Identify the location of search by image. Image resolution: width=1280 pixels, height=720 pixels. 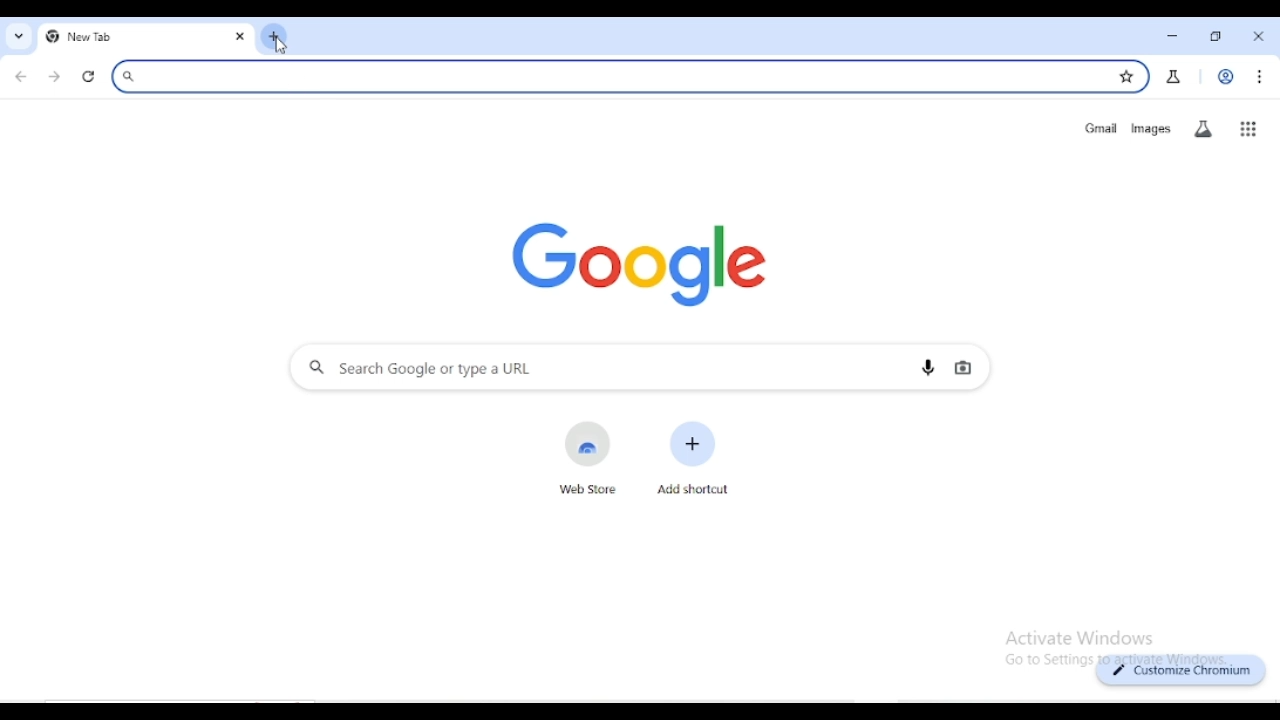
(963, 368).